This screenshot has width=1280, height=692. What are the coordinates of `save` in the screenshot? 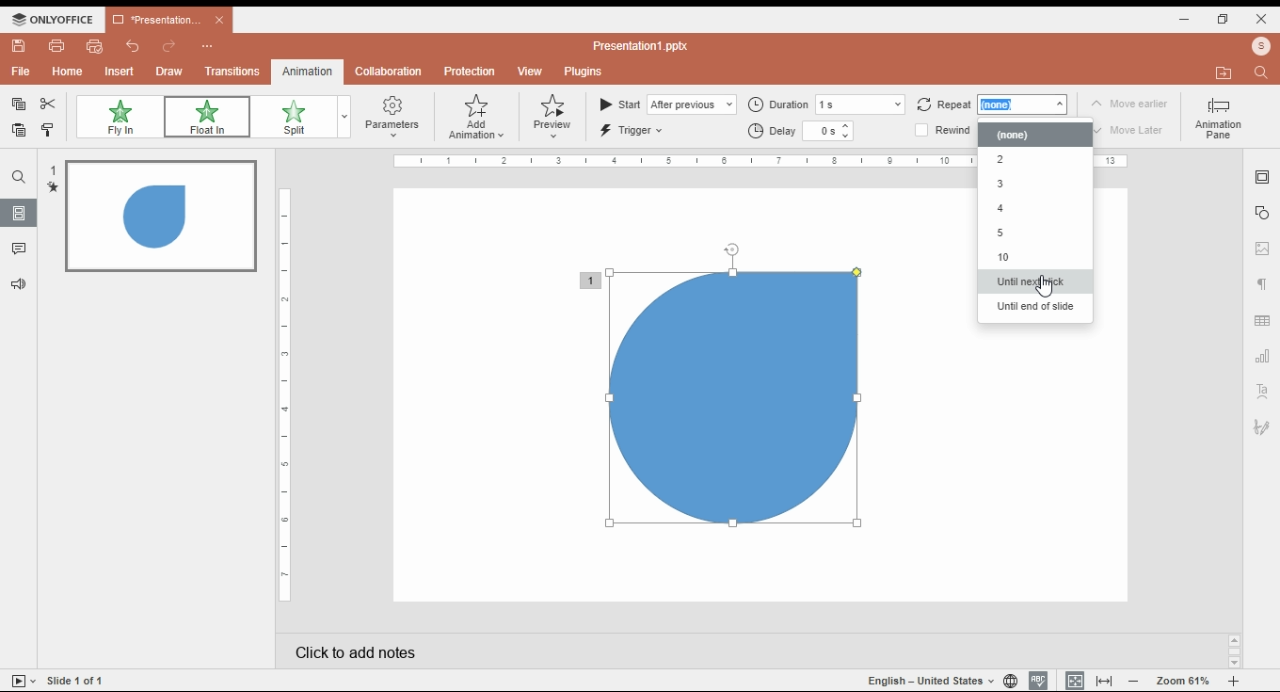 It's located at (19, 46).